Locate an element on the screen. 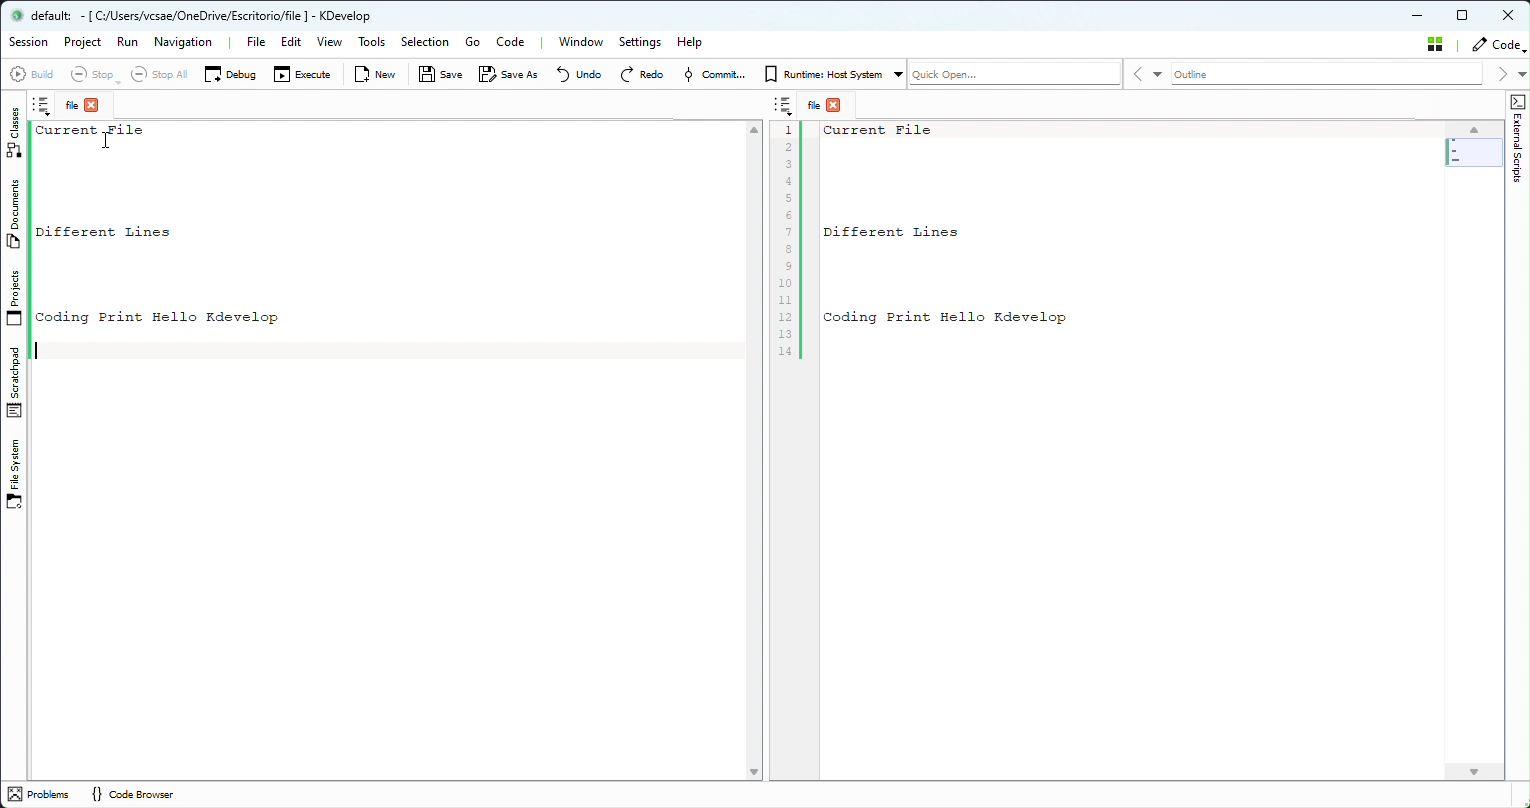  New is located at coordinates (376, 74).